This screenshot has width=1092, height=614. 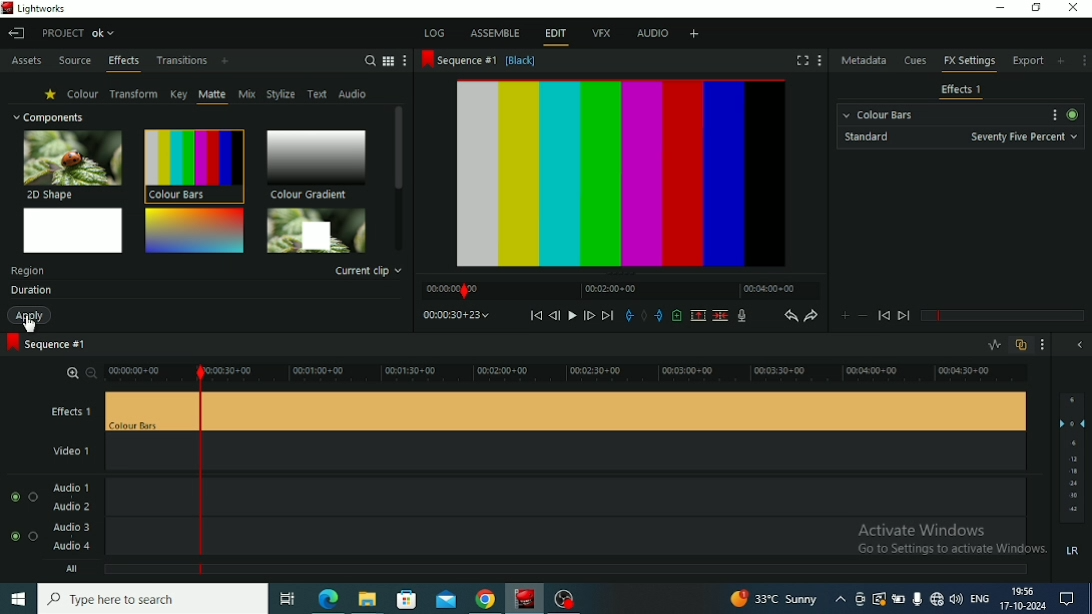 I want to click on Toggle auto track sync, so click(x=1021, y=345).